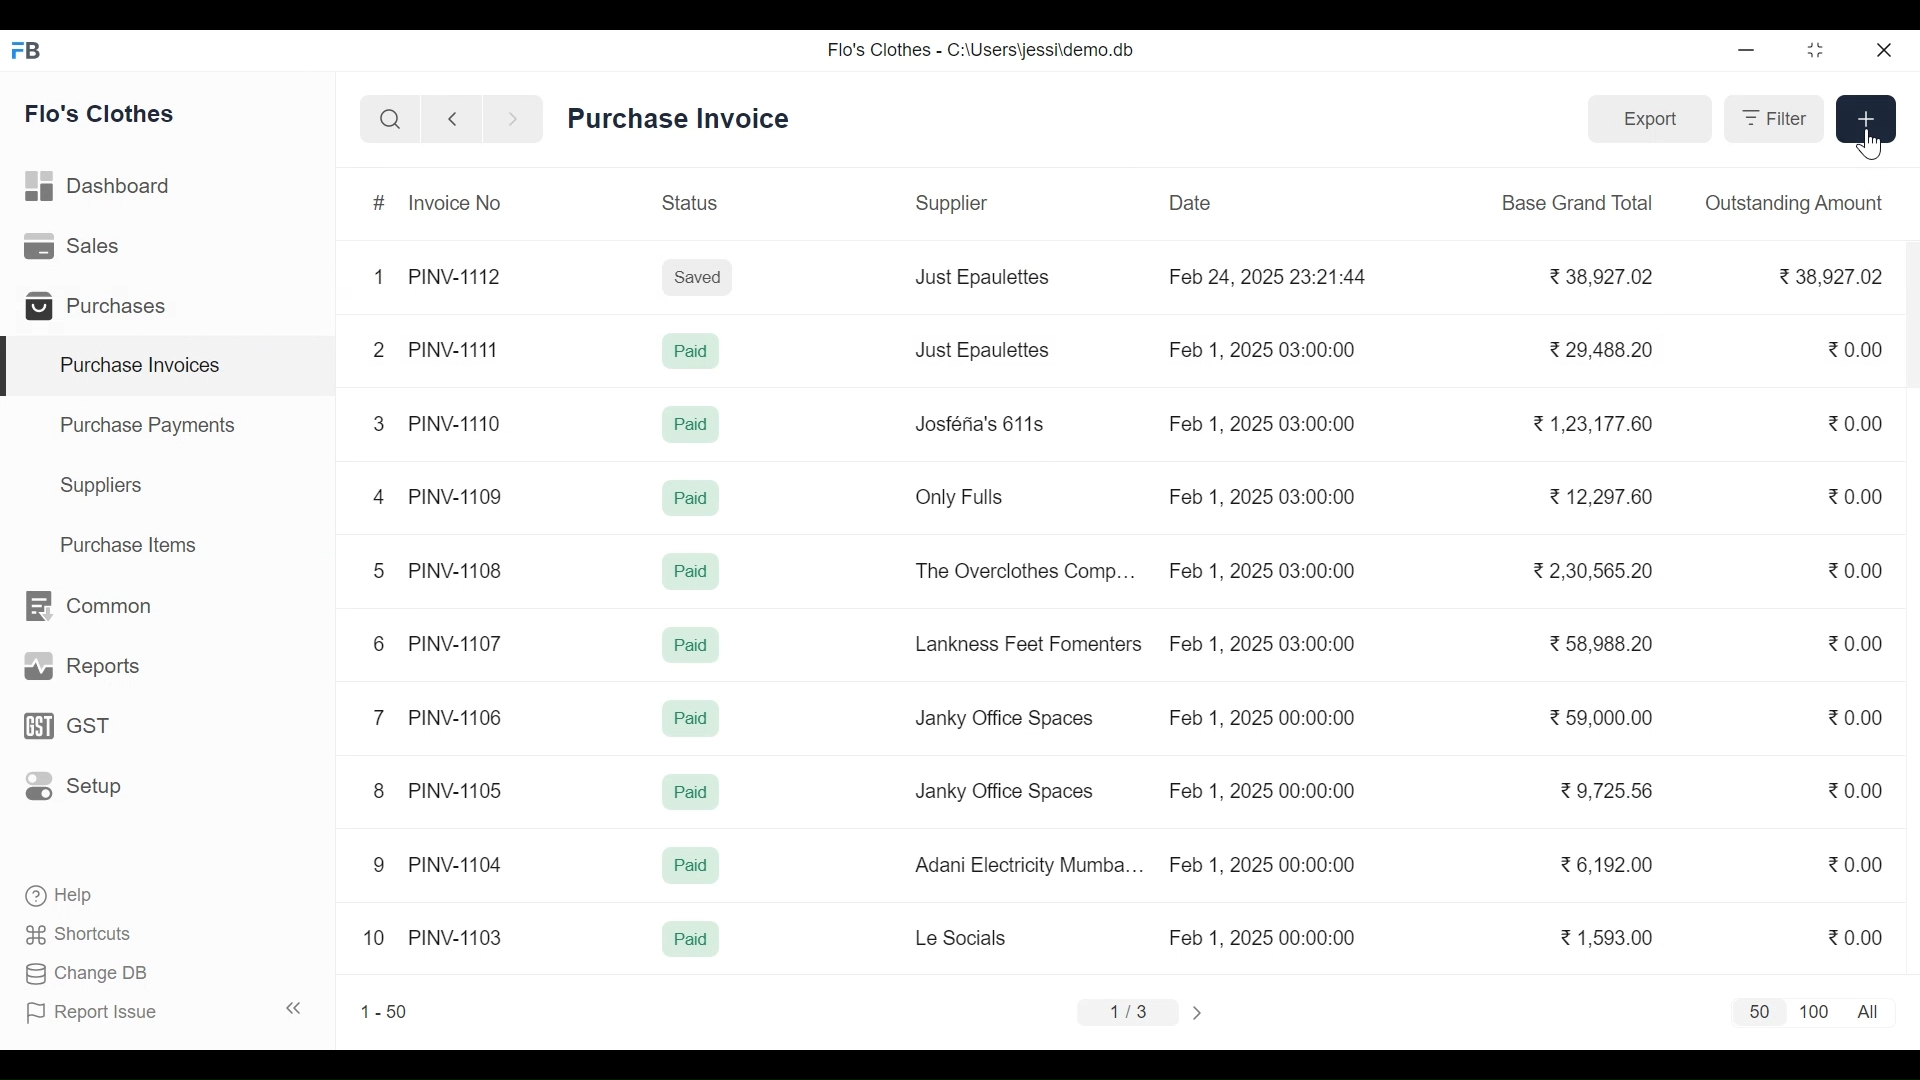 The width and height of the screenshot is (1920, 1080). Describe the element at coordinates (1264, 498) in the screenshot. I see `Feb 1, 2025 03:00:00` at that location.